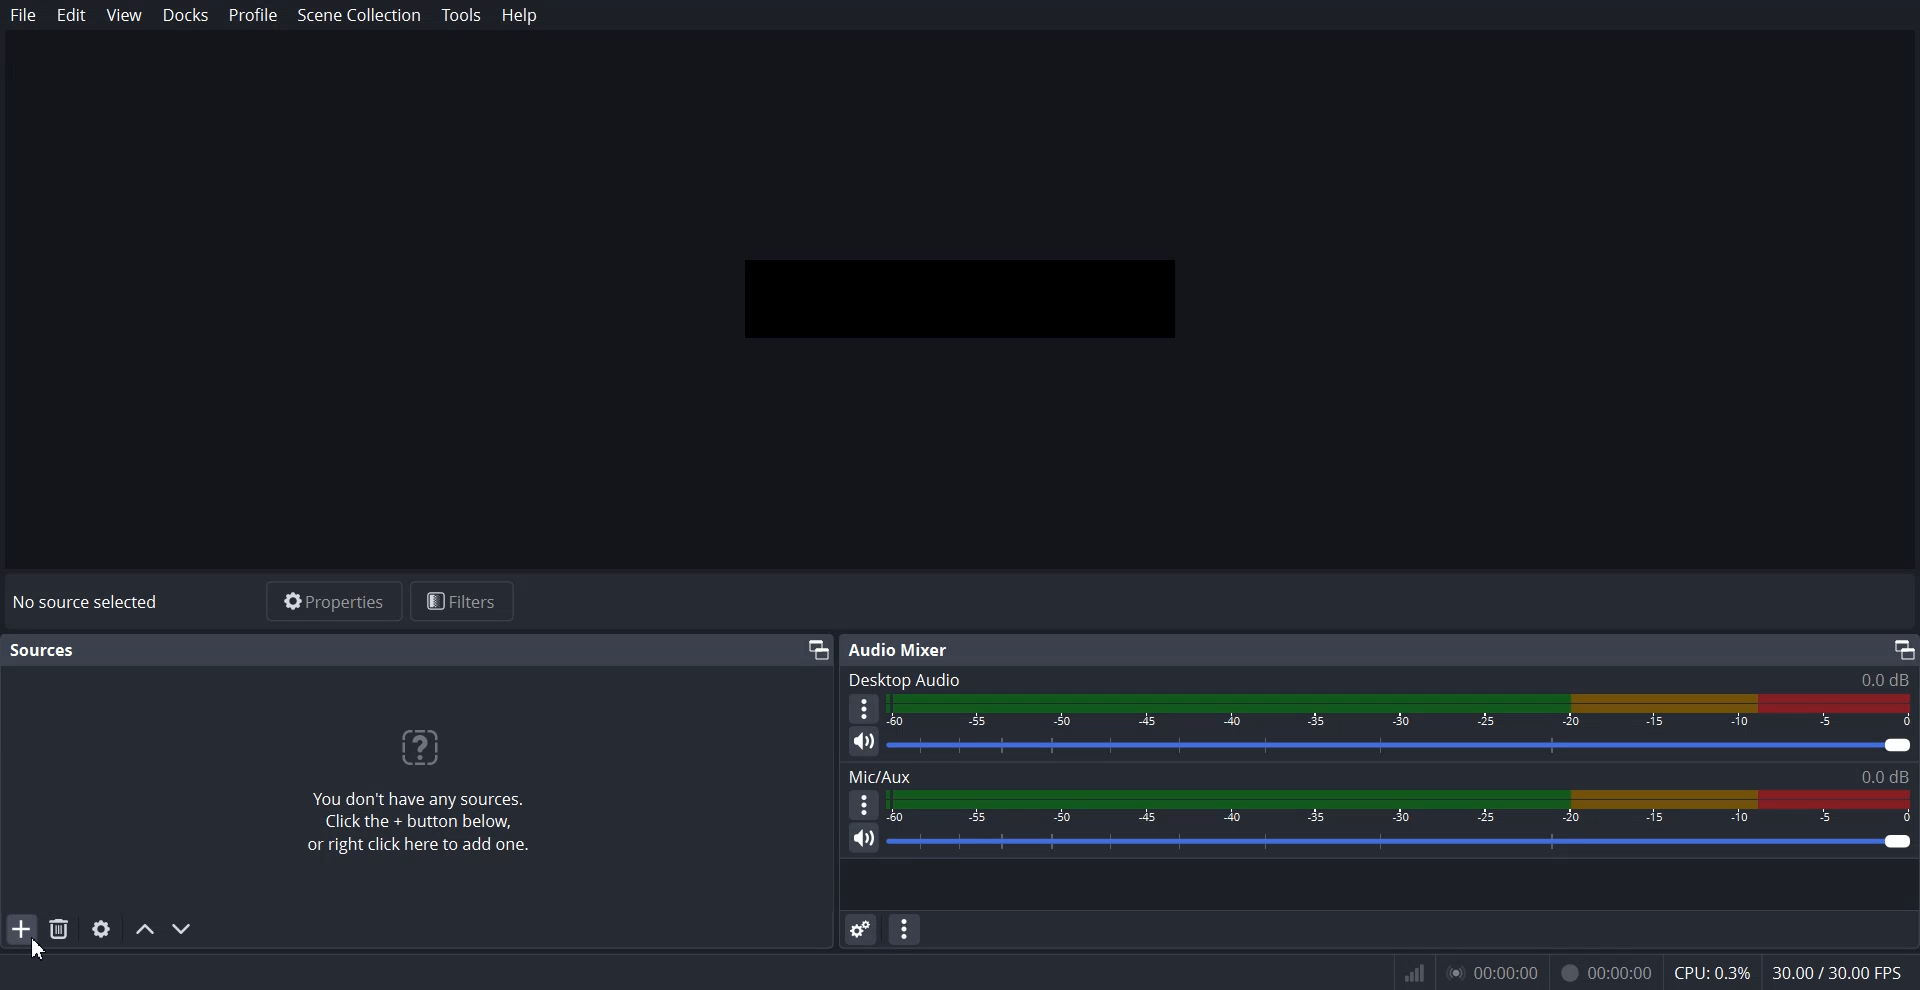 The width and height of the screenshot is (1920, 990). What do you see at coordinates (861, 804) in the screenshot?
I see `More ` at bounding box center [861, 804].